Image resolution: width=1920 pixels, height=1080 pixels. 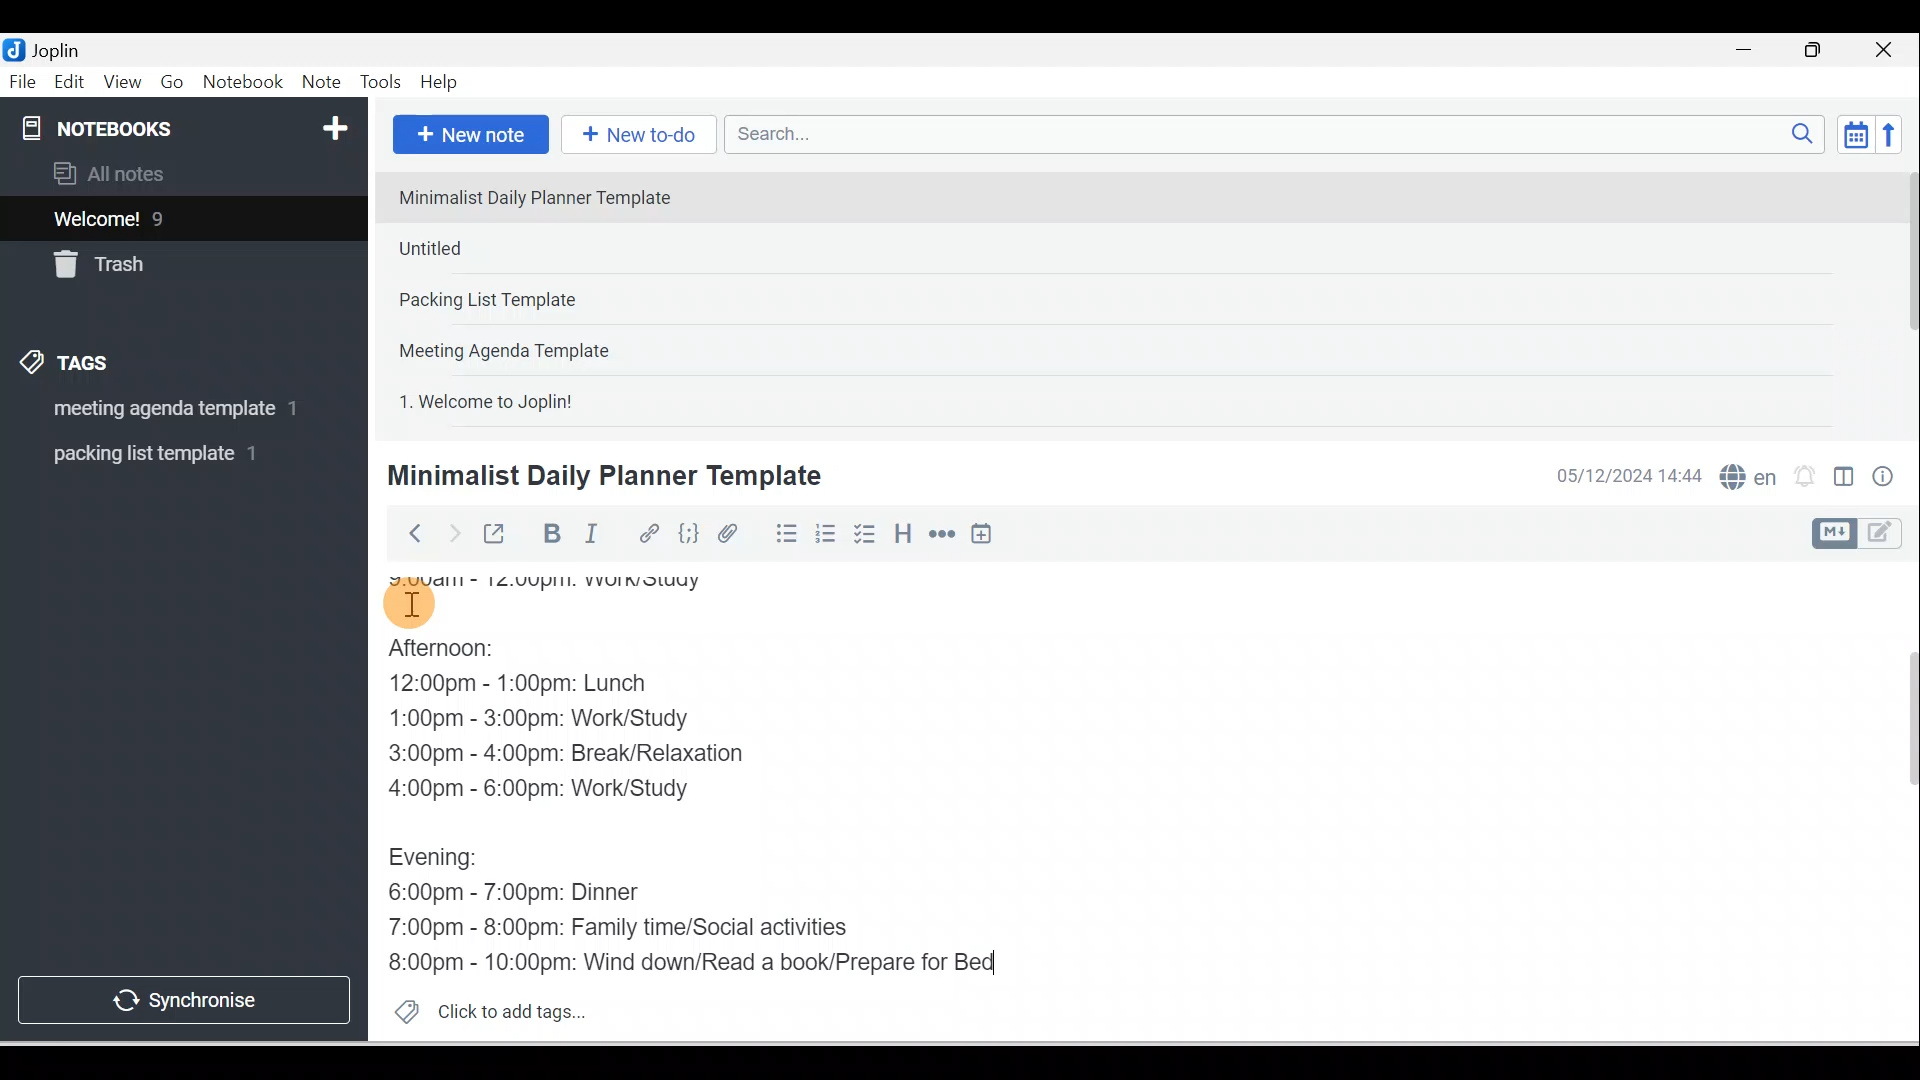 I want to click on Italic, so click(x=595, y=537).